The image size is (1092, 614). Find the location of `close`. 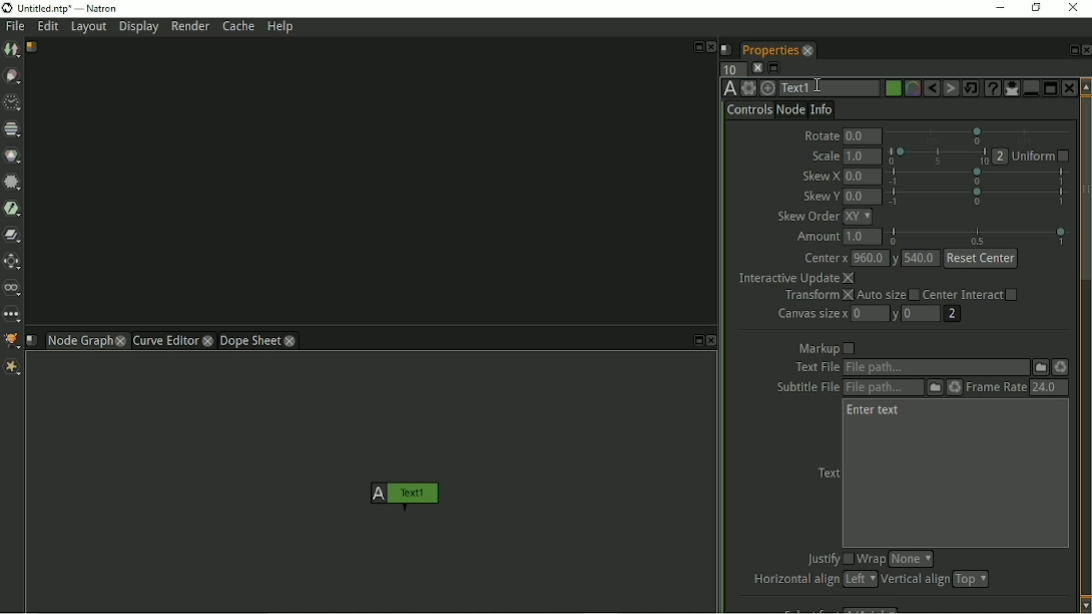

close is located at coordinates (209, 340).